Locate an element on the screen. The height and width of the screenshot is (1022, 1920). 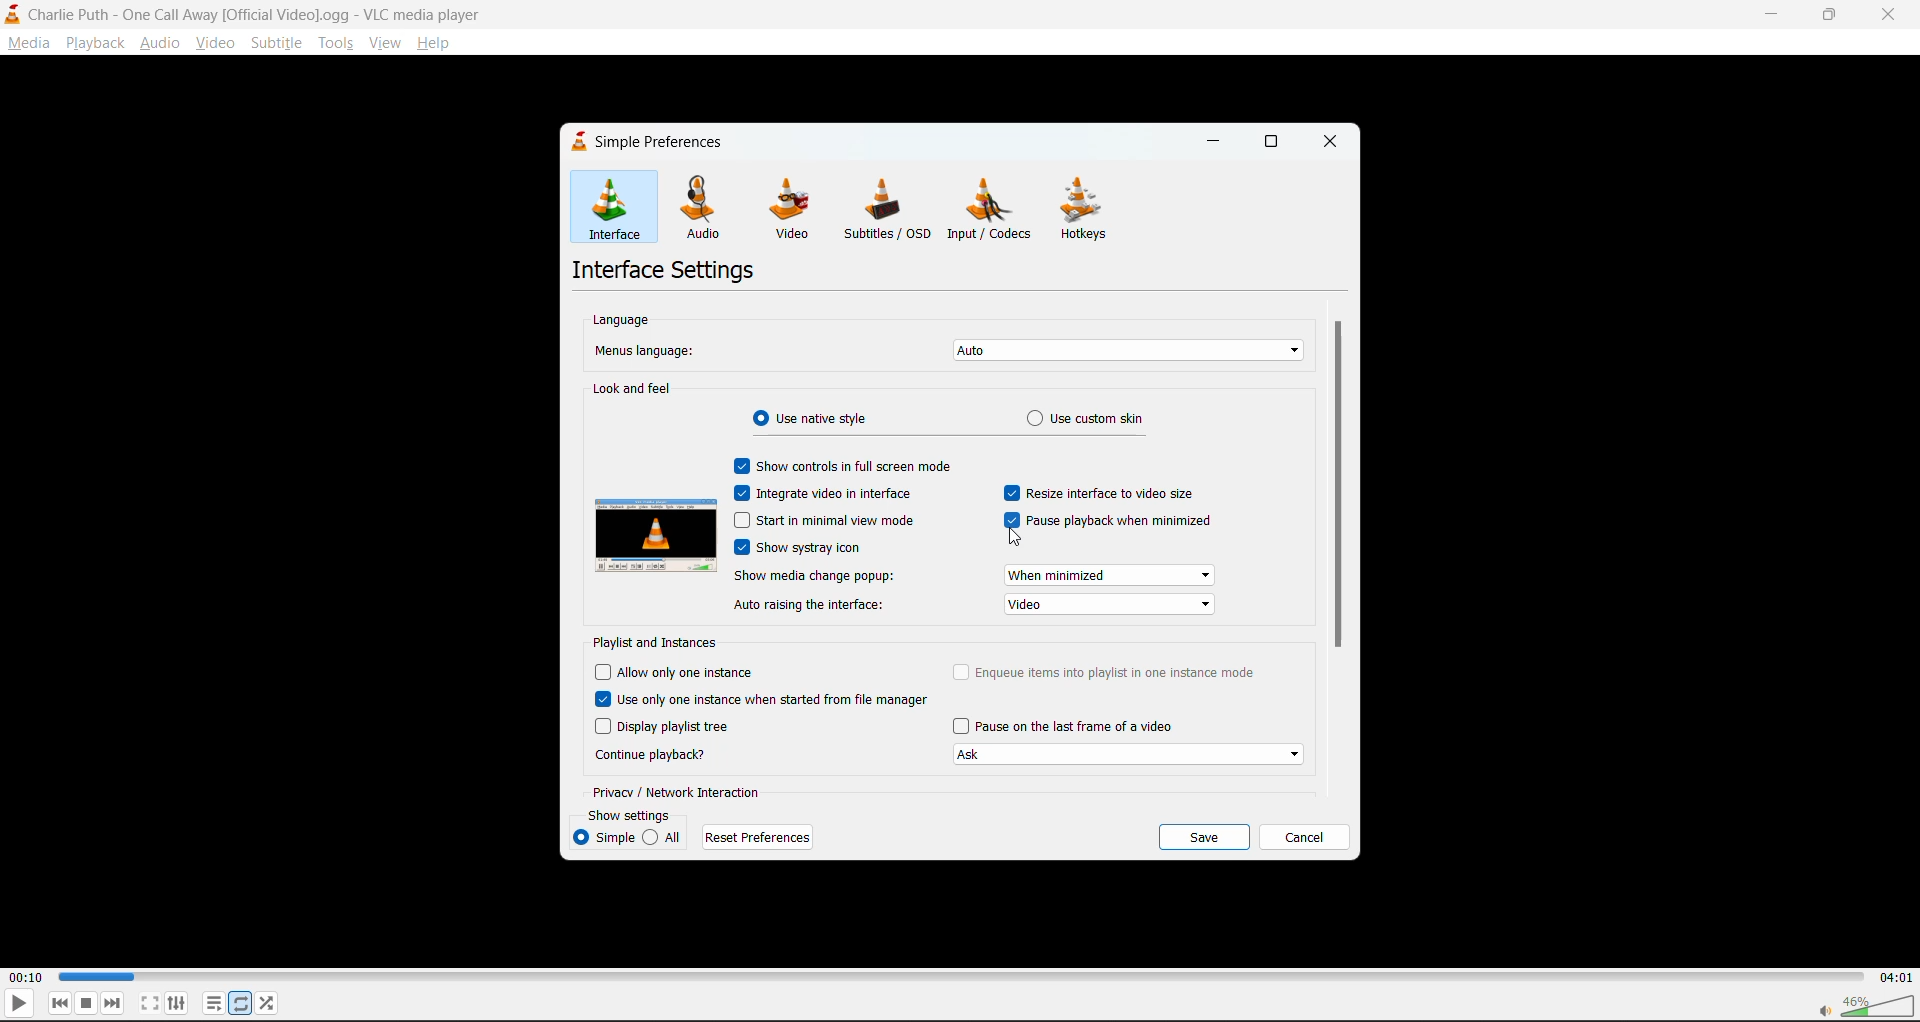
Checbox is located at coordinates (1011, 520).